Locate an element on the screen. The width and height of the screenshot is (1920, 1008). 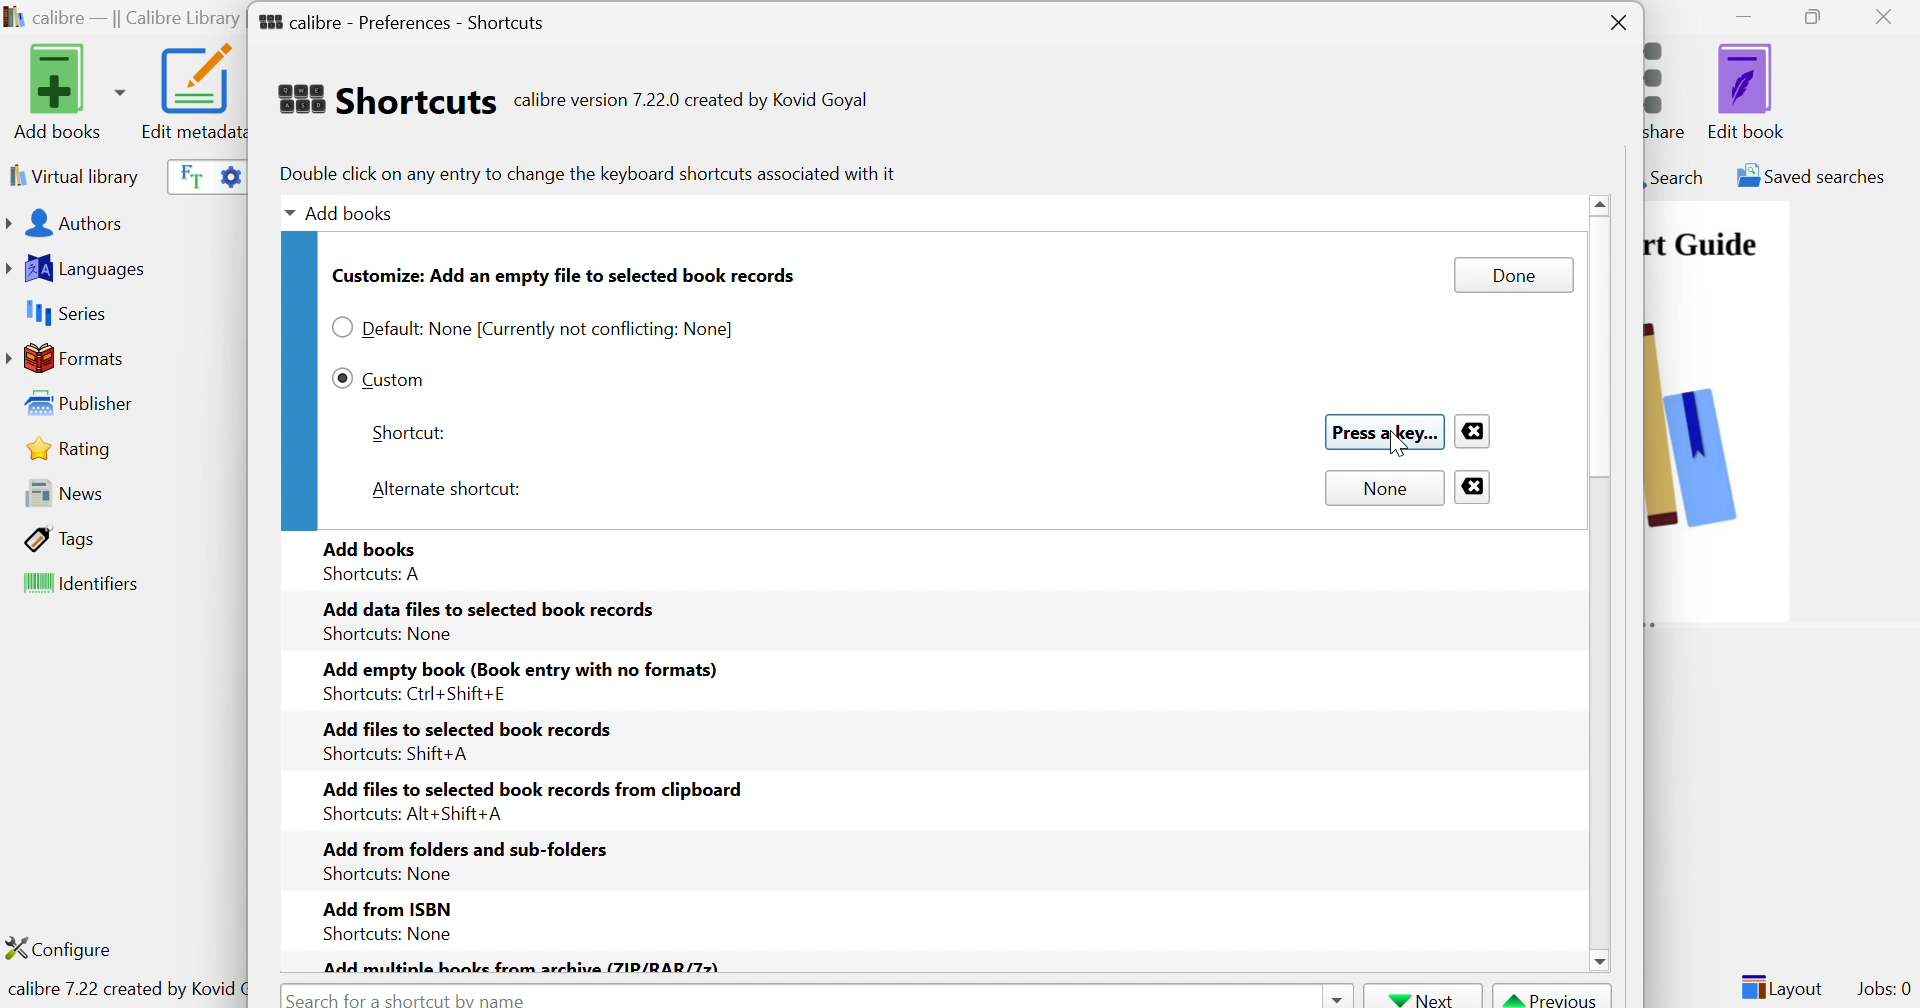
Add books is located at coordinates (66, 91).